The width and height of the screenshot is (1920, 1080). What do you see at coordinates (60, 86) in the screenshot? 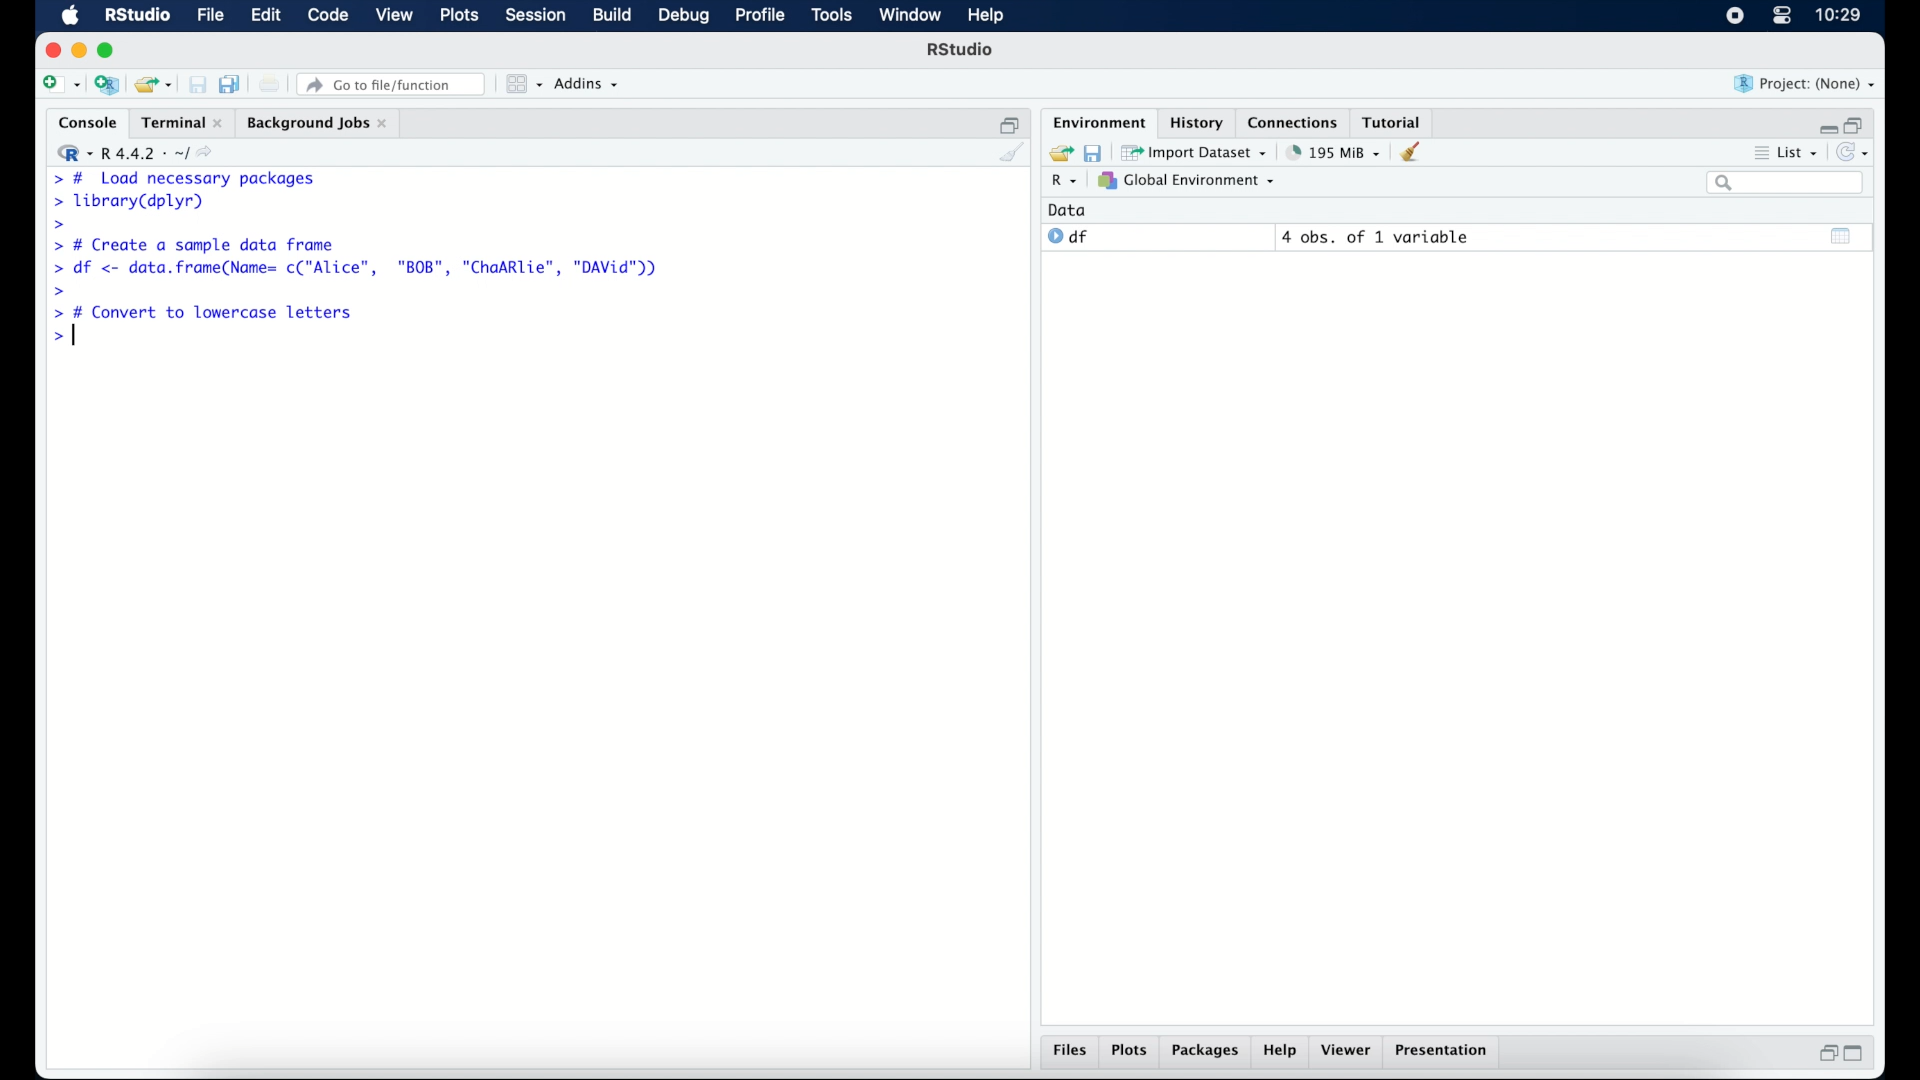
I see `create new file` at bounding box center [60, 86].